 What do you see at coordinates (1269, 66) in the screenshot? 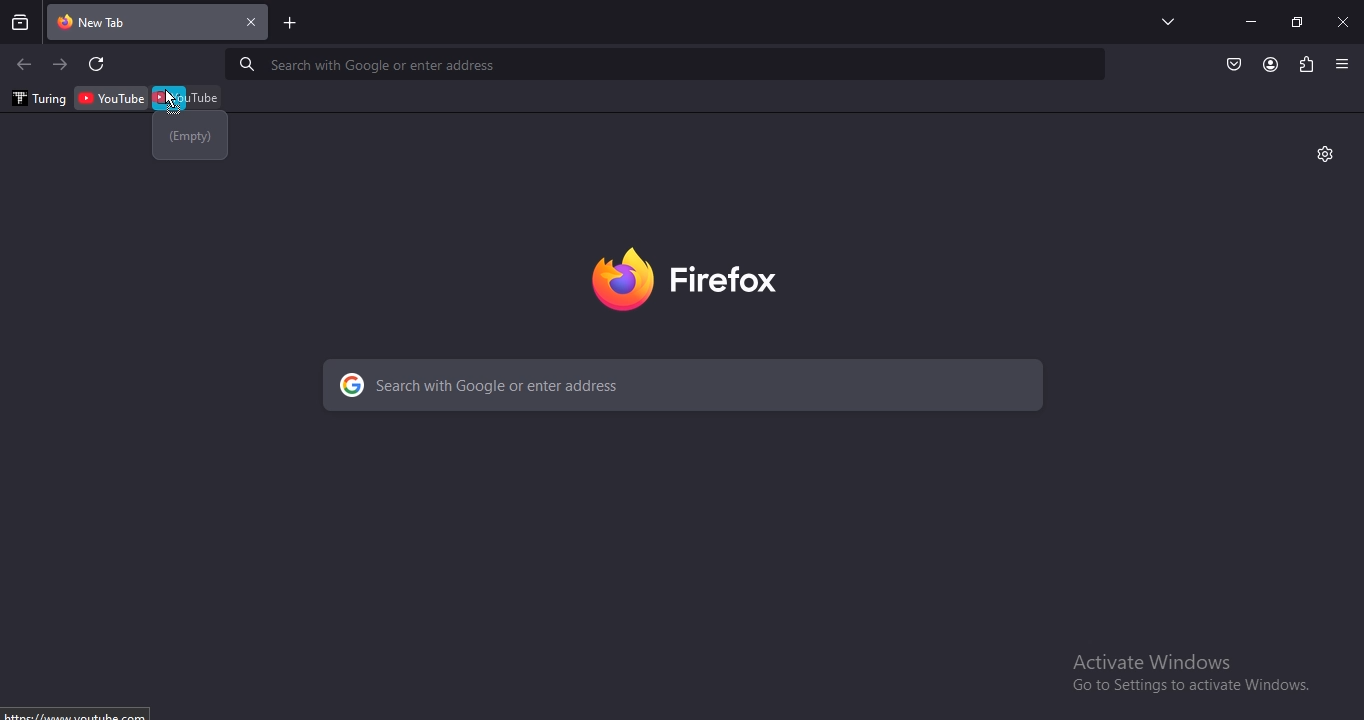
I see `account profile` at bounding box center [1269, 66].